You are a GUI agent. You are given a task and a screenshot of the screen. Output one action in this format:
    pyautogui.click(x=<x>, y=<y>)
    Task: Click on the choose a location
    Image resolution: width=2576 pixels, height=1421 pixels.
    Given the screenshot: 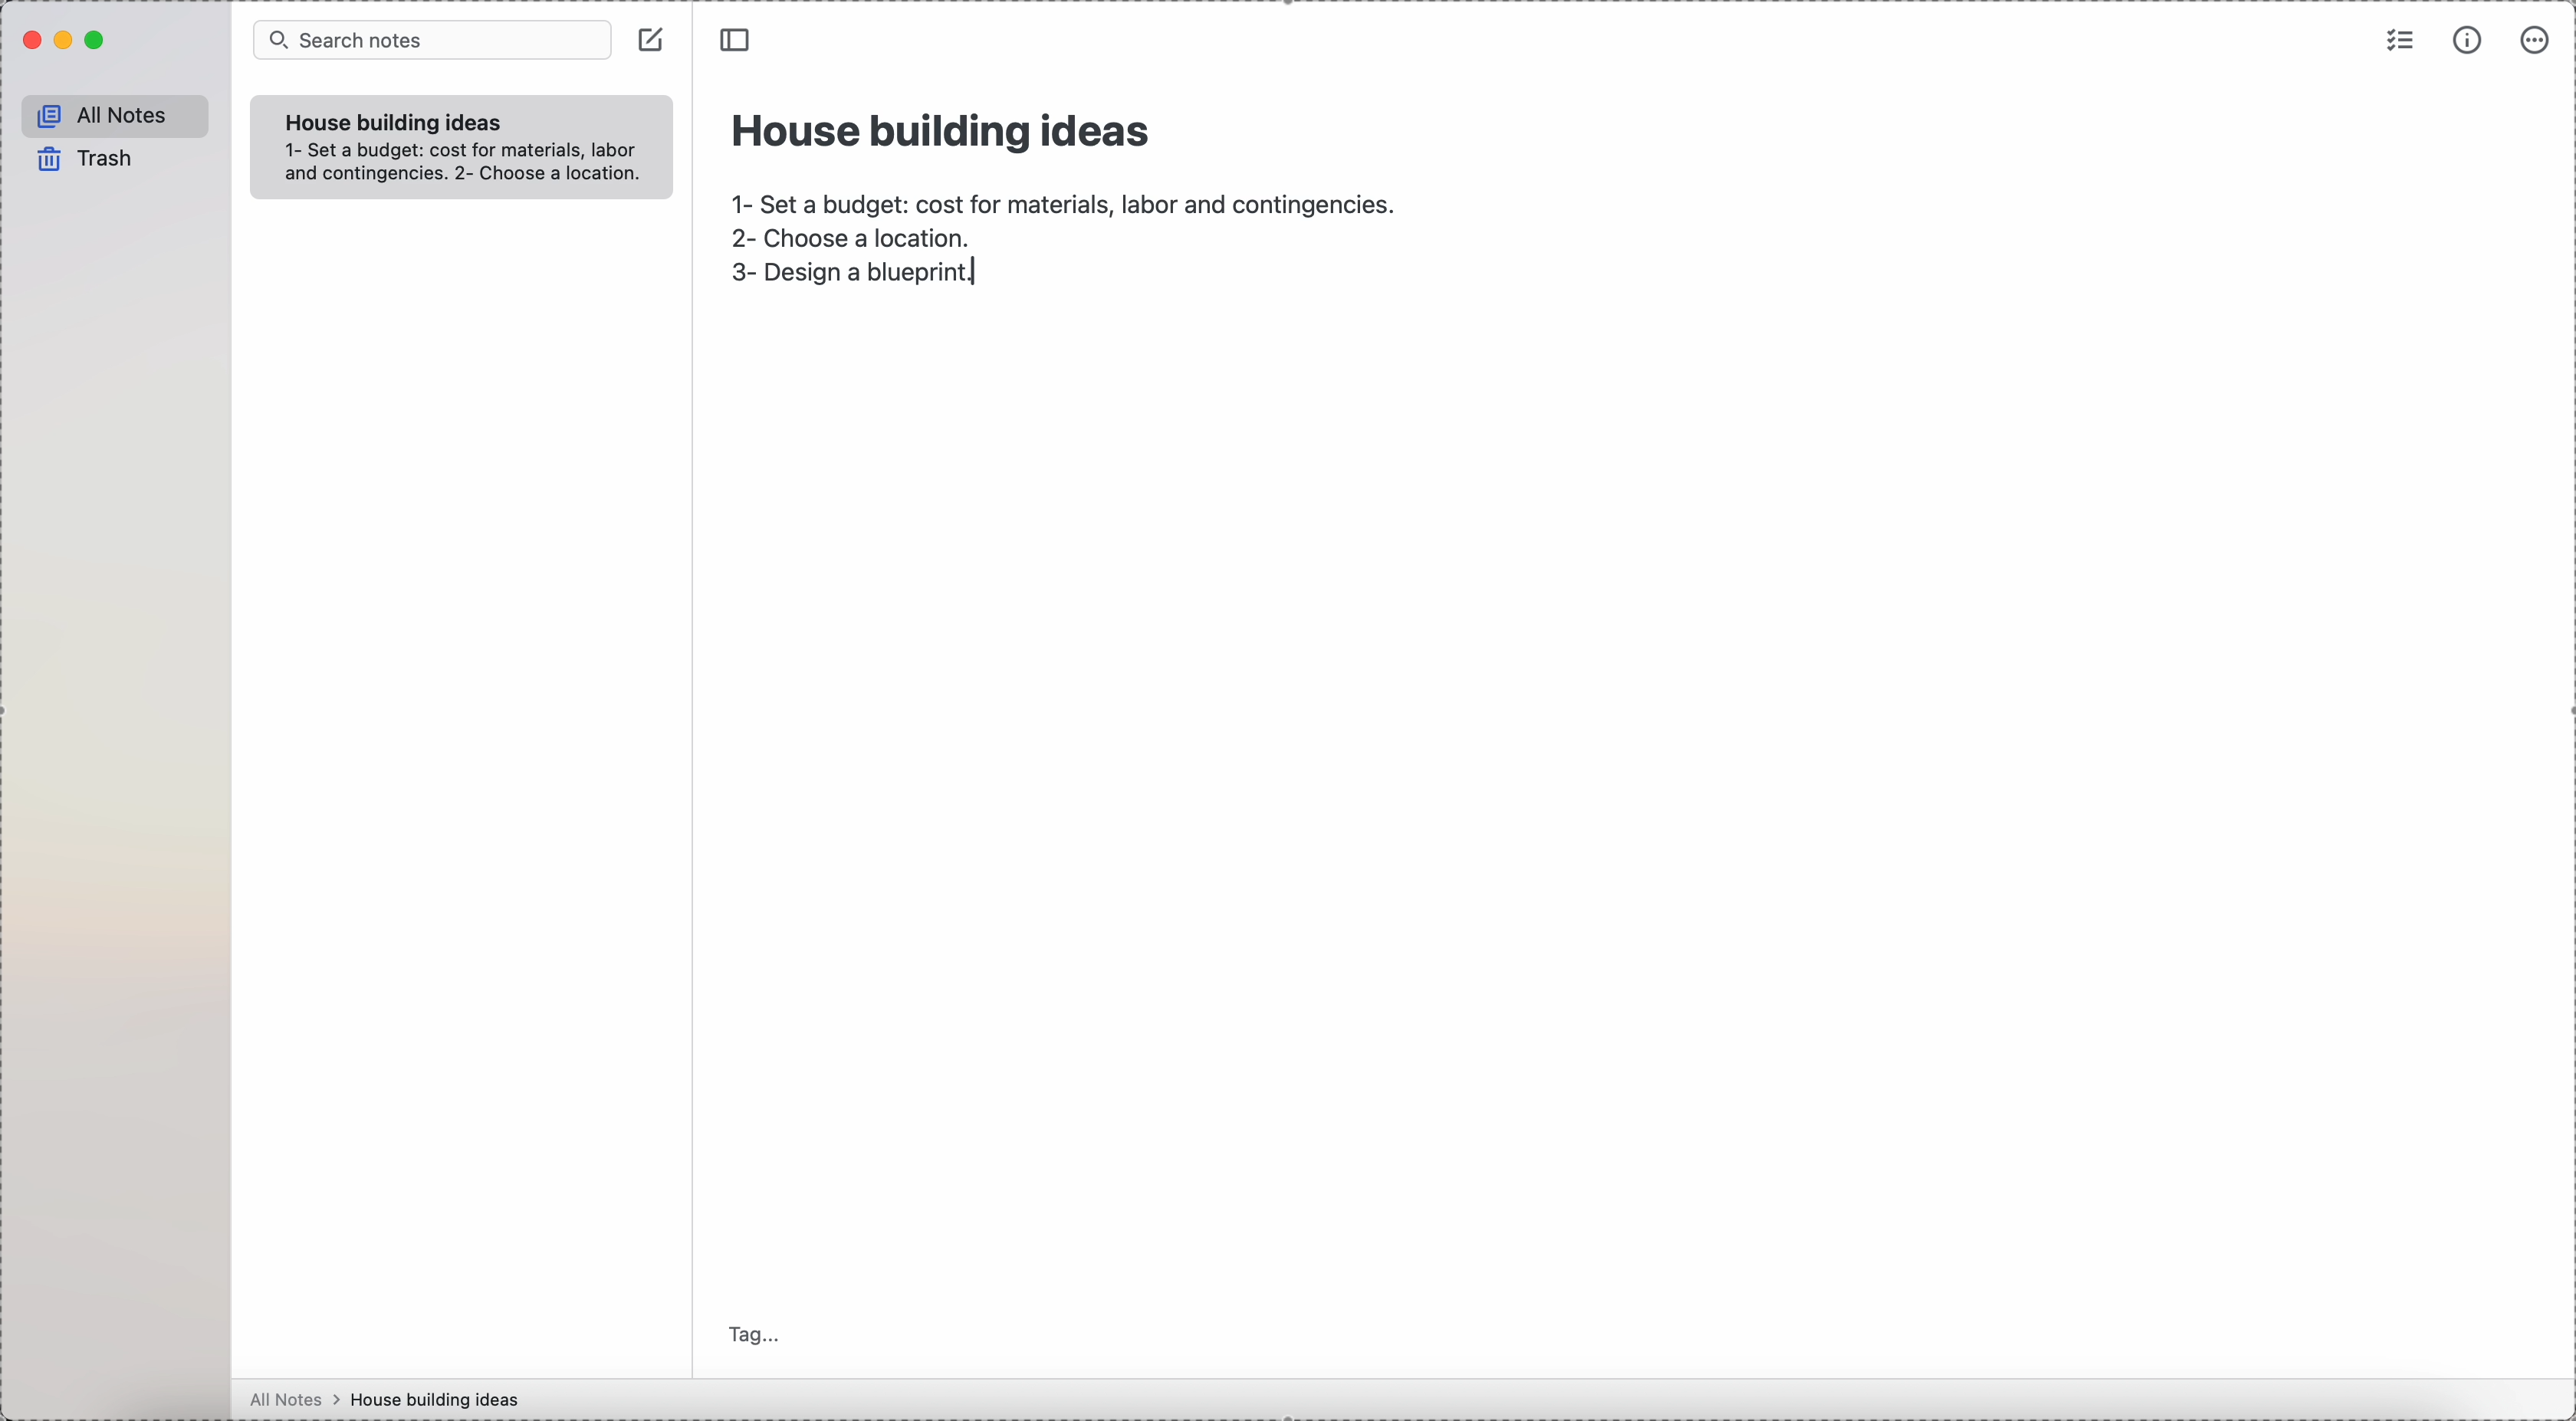 What is the action you would take?
    pyautogui.click(x=860, y=240)
    